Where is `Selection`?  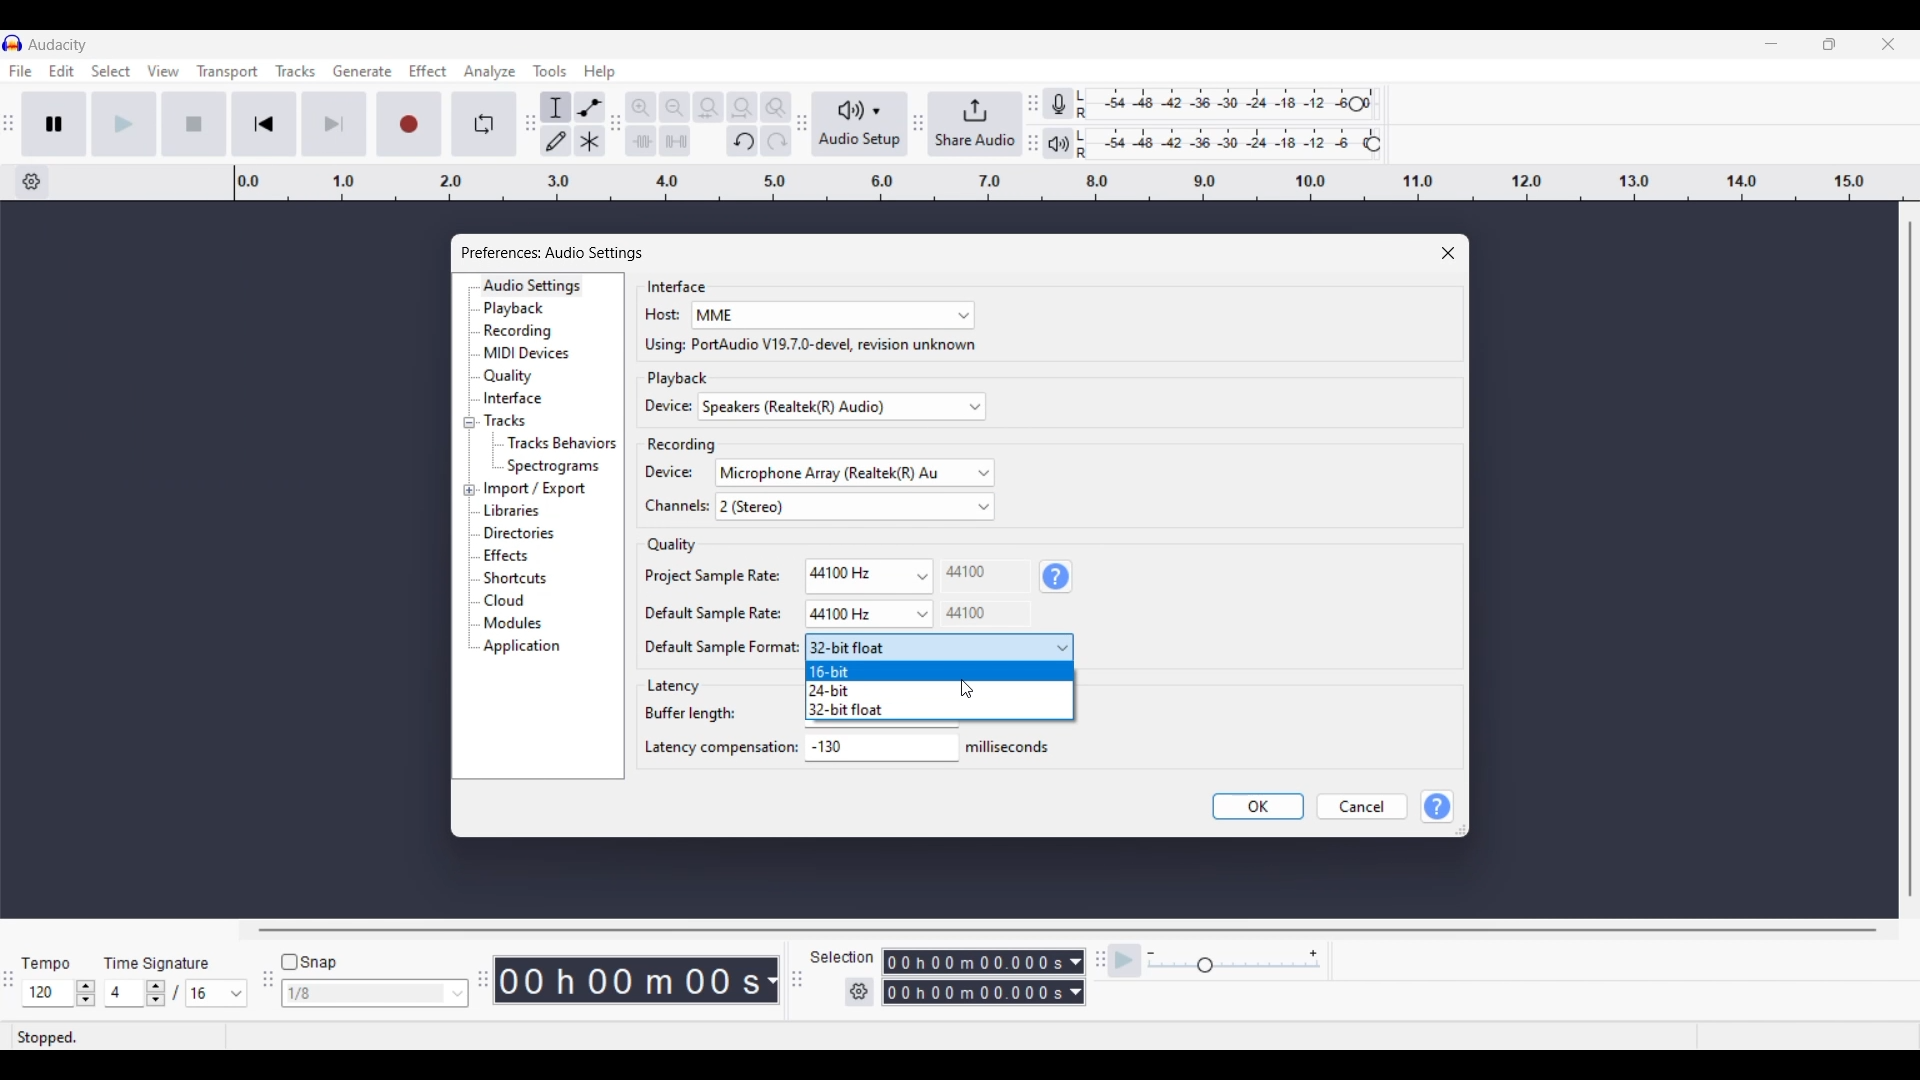 Selection is located at coordinates (840, 957).